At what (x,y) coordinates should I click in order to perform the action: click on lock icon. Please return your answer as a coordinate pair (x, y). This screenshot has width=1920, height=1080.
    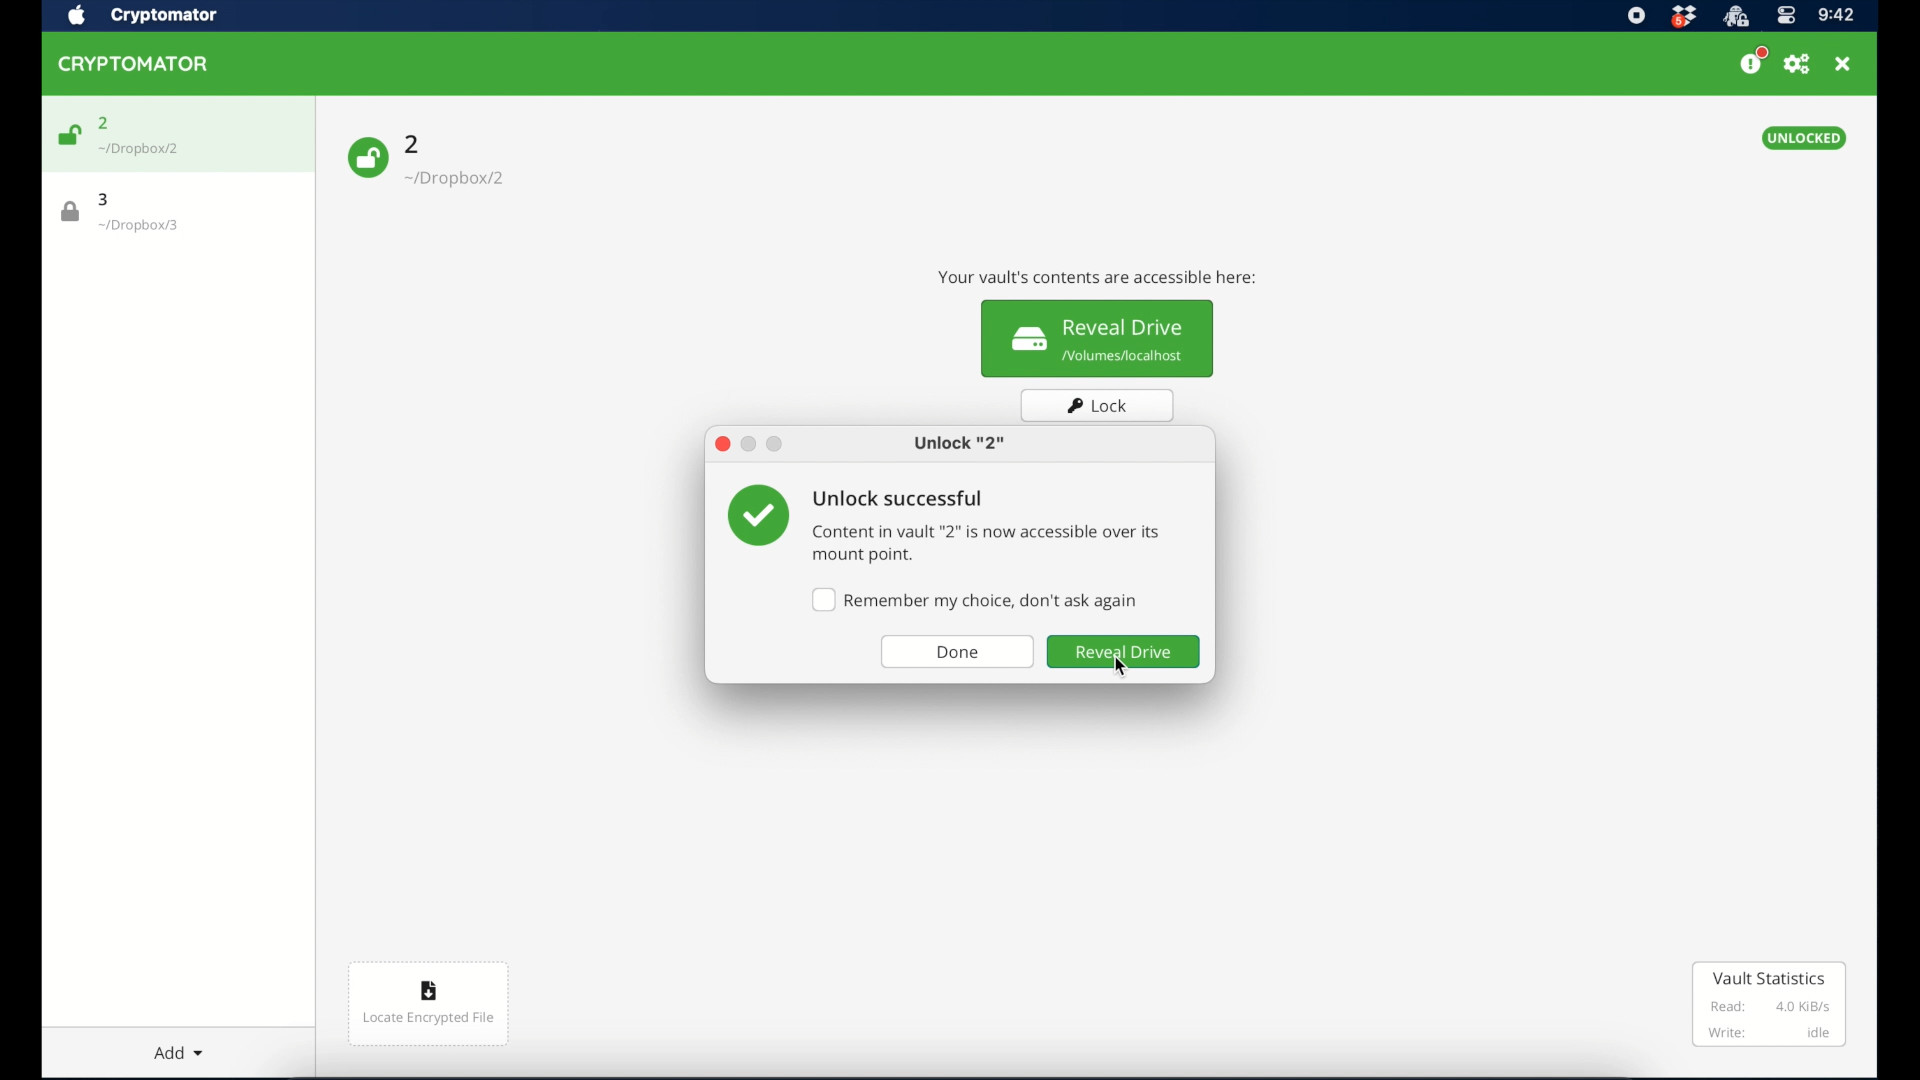
    Looking at the image, I should click on (71, 212).